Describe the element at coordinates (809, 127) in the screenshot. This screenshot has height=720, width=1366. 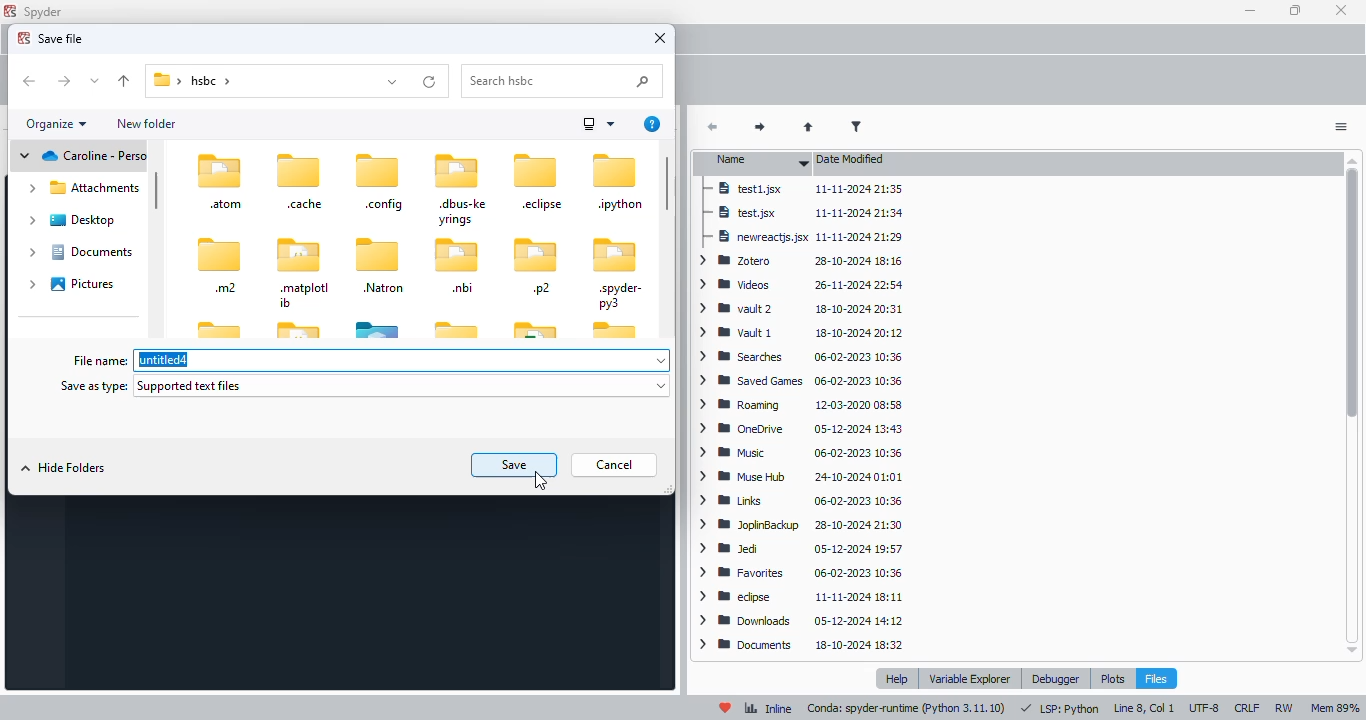
I see `parent` at that location.